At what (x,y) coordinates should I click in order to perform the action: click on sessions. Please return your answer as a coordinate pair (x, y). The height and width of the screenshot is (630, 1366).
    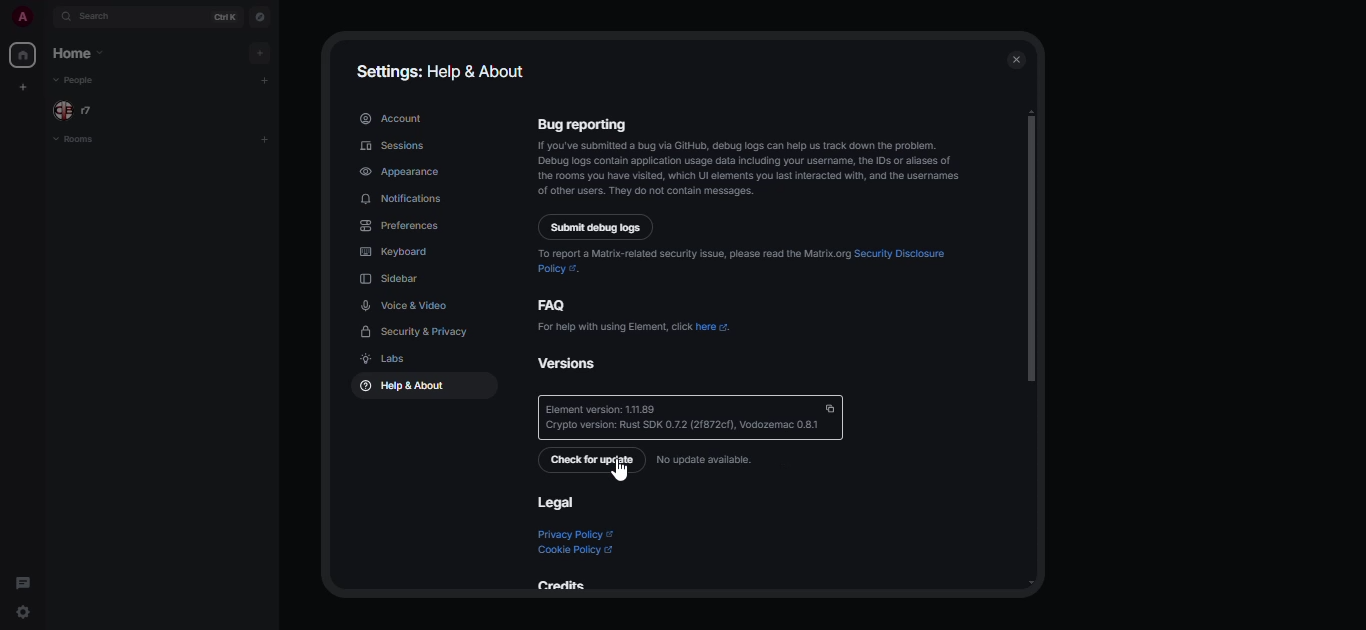
    Looking at the image, I should click on (394, 145).